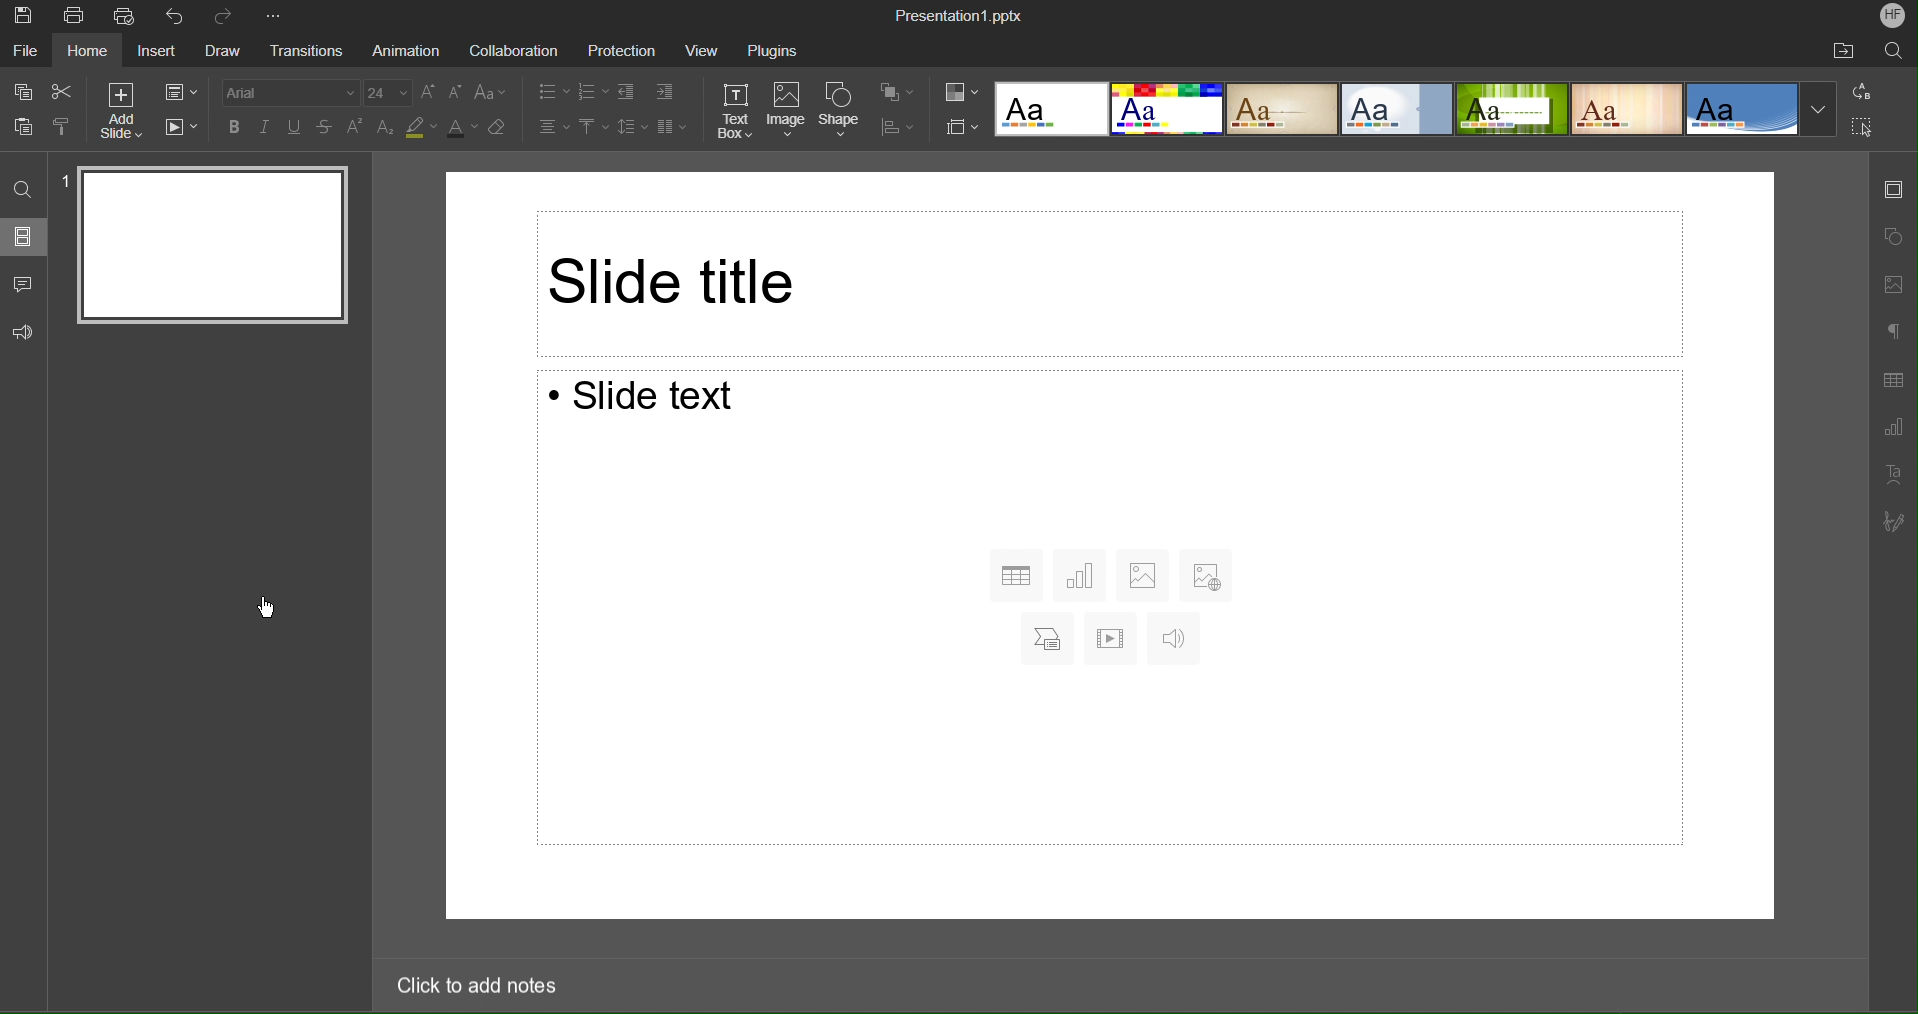  What do you see at coordinates (22, 16) in the screenshot?
I see `Save` at bounding box center [22, 16].